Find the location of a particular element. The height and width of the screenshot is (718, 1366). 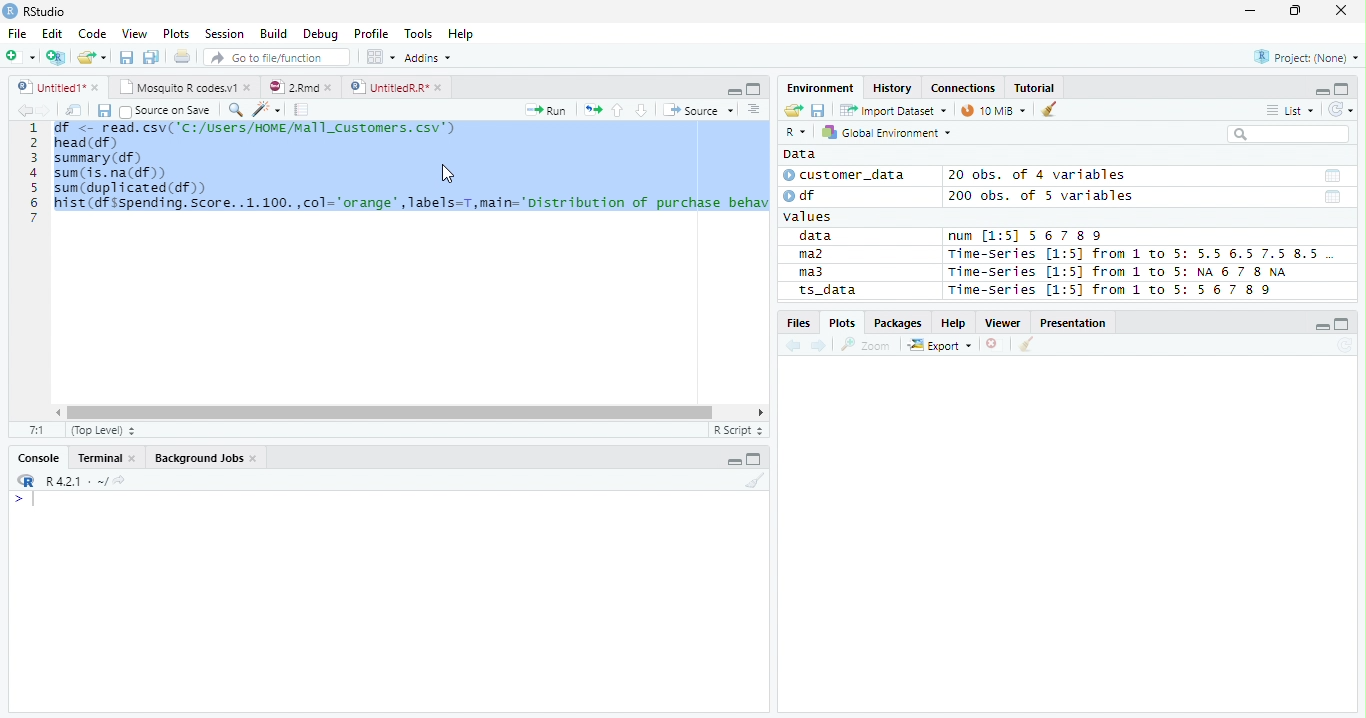

Save all open documents is located at coordinates (151, 58).